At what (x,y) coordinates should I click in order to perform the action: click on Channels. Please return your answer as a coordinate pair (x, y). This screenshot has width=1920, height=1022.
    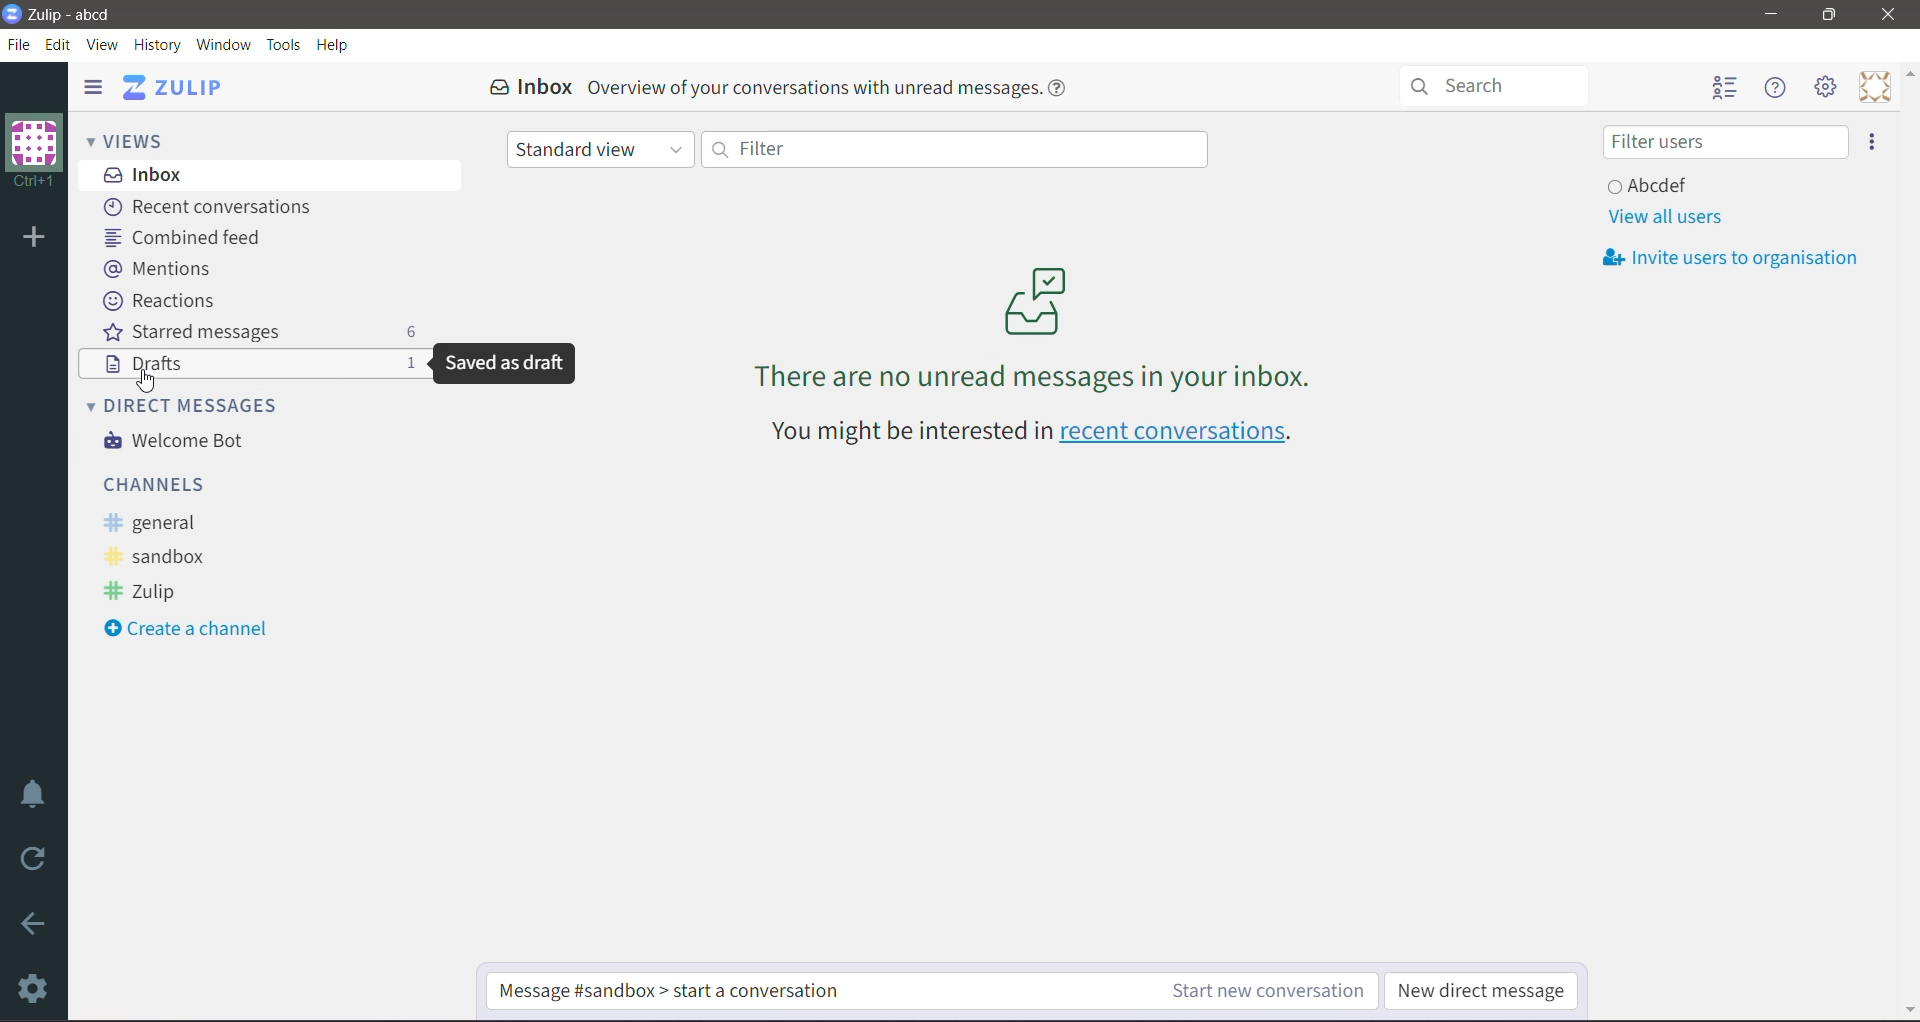
    Looking at the image, I should click on (159, 483).